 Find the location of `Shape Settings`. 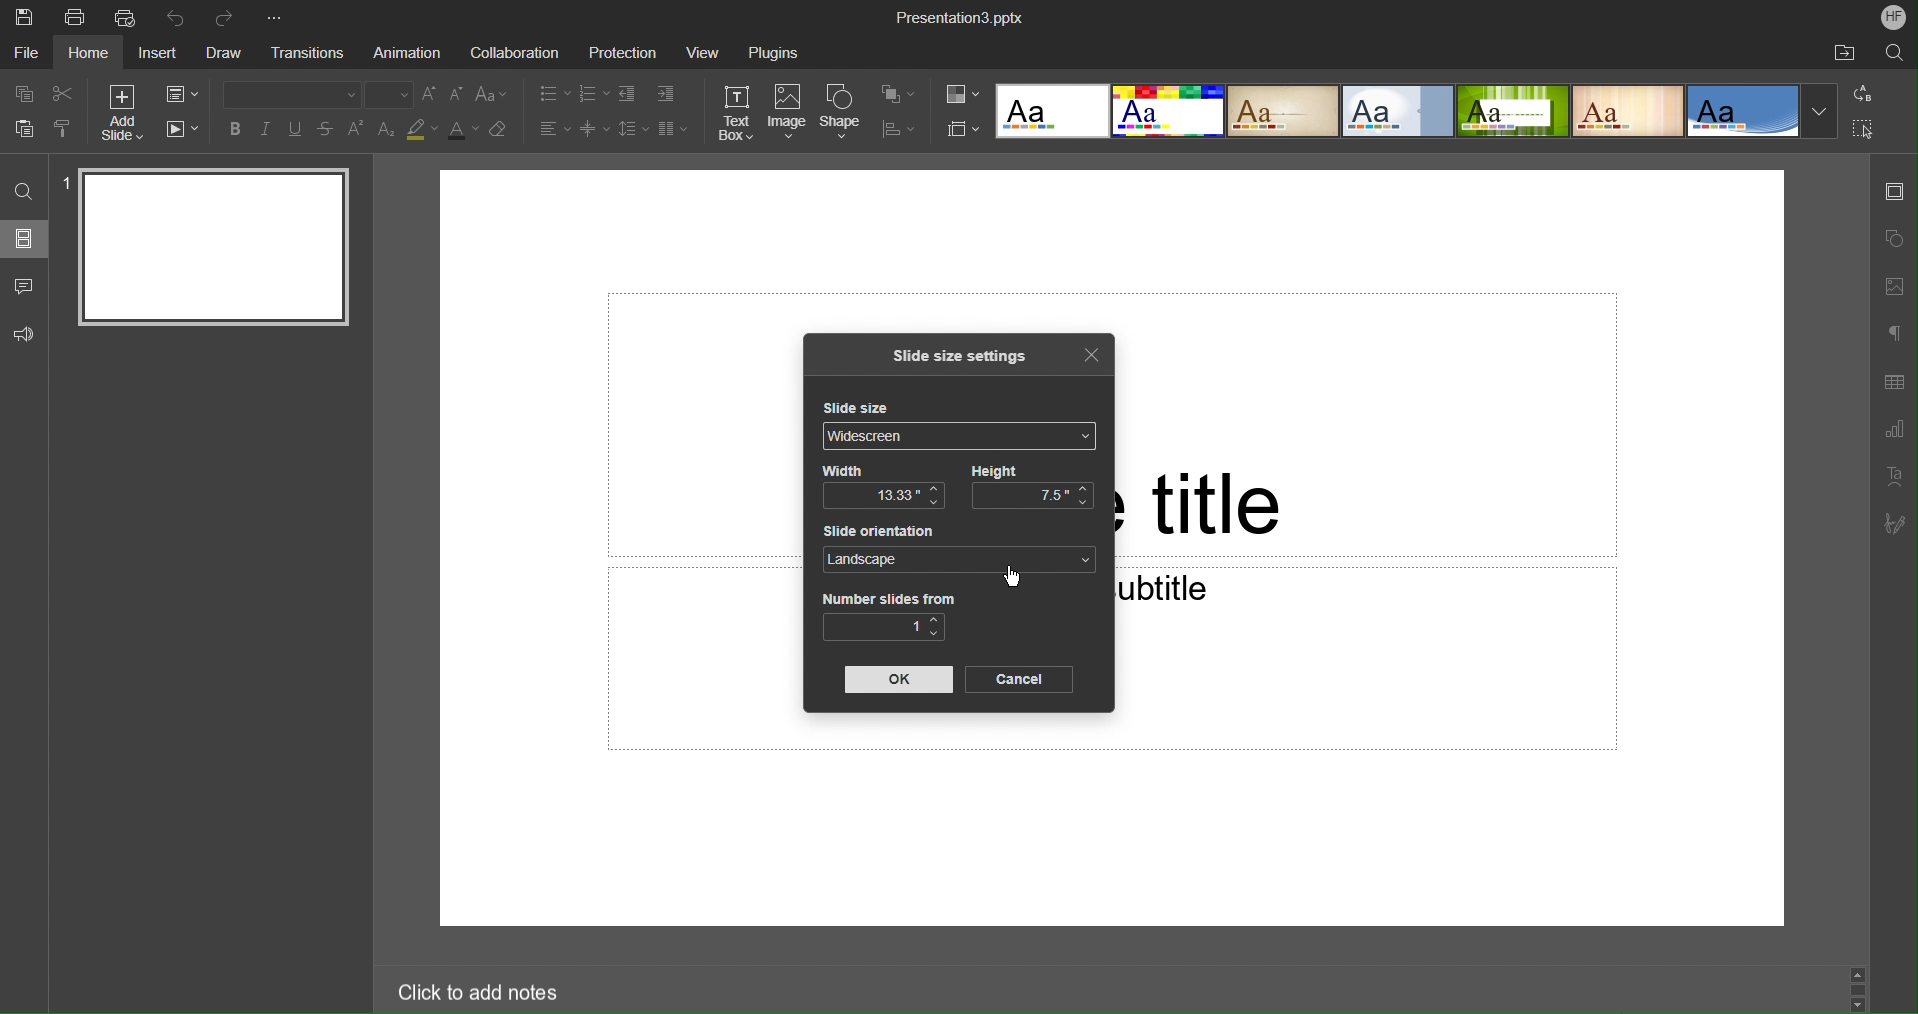

Shape Settings is located at coordinates (1894, 237).